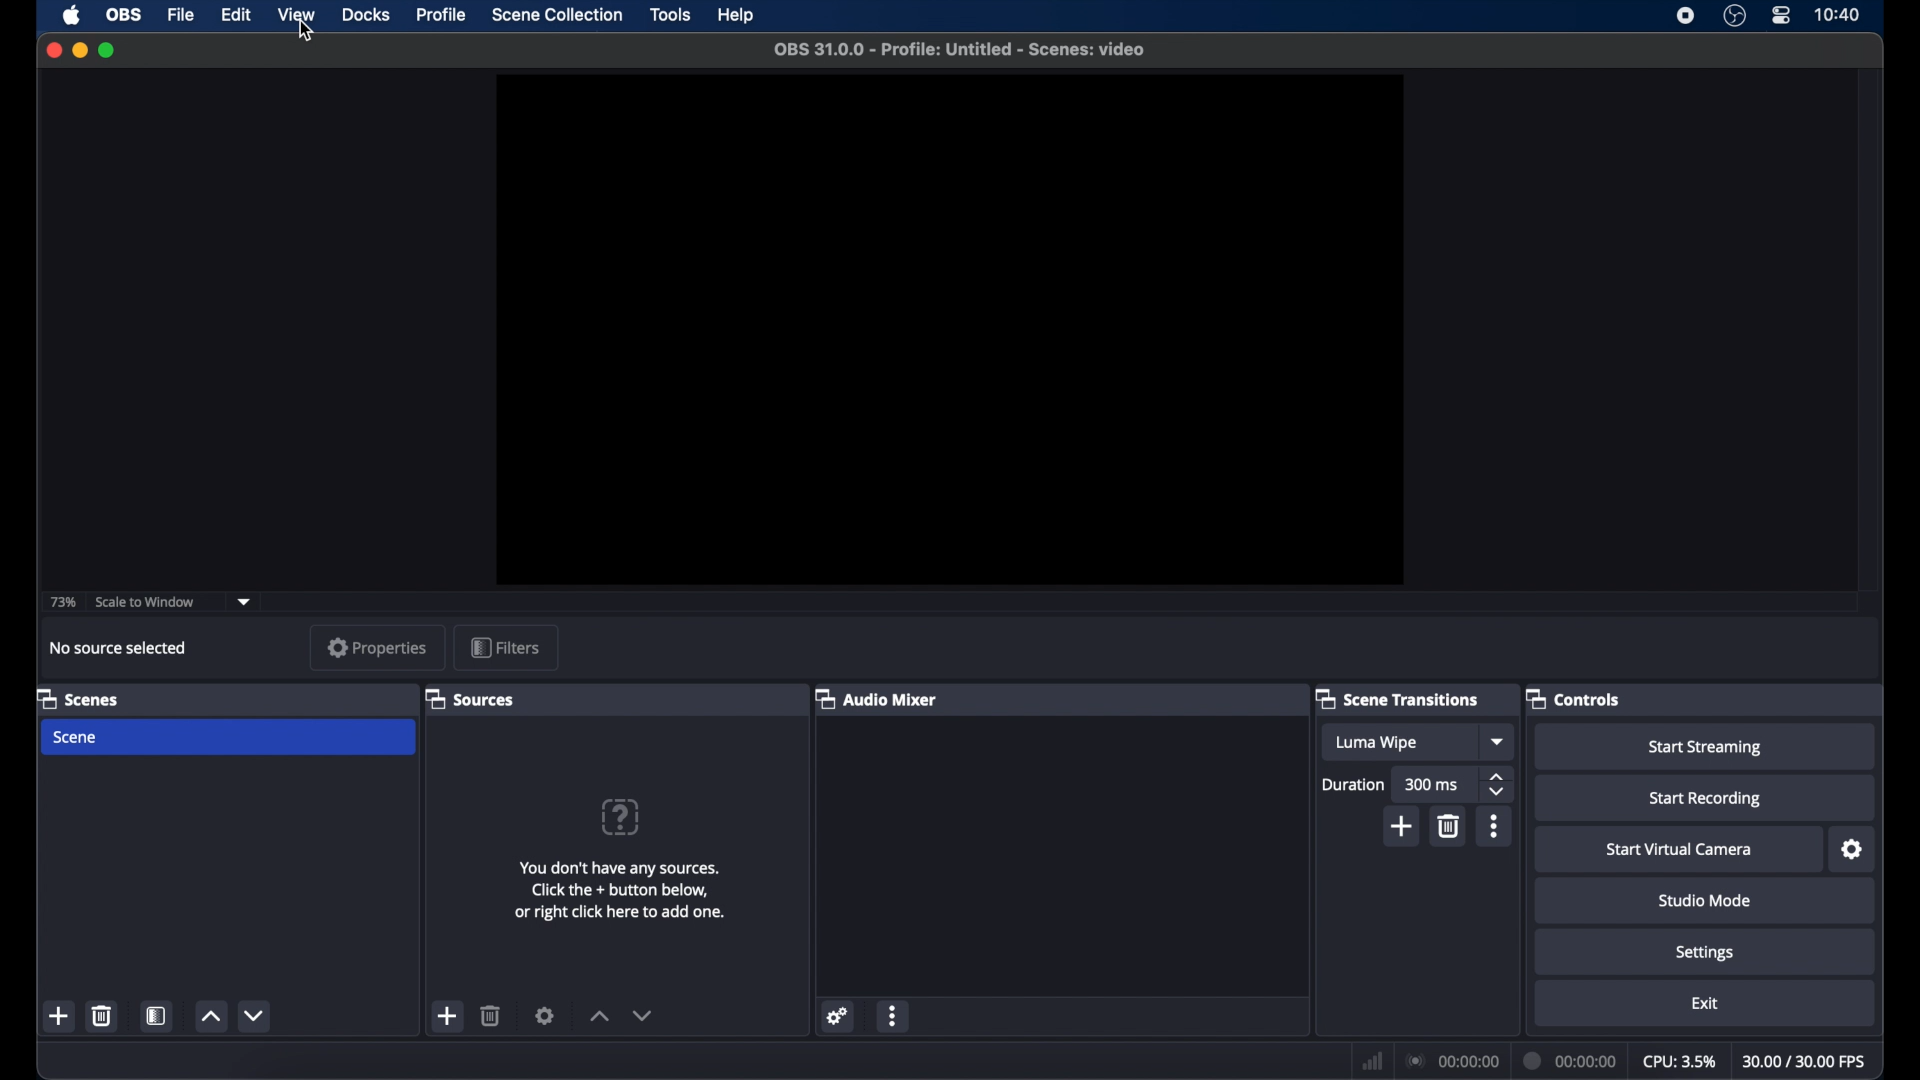 The width and height of the screenshot is (1920, 1080). I want to click on 00:00:00, so click(1454, 1061).